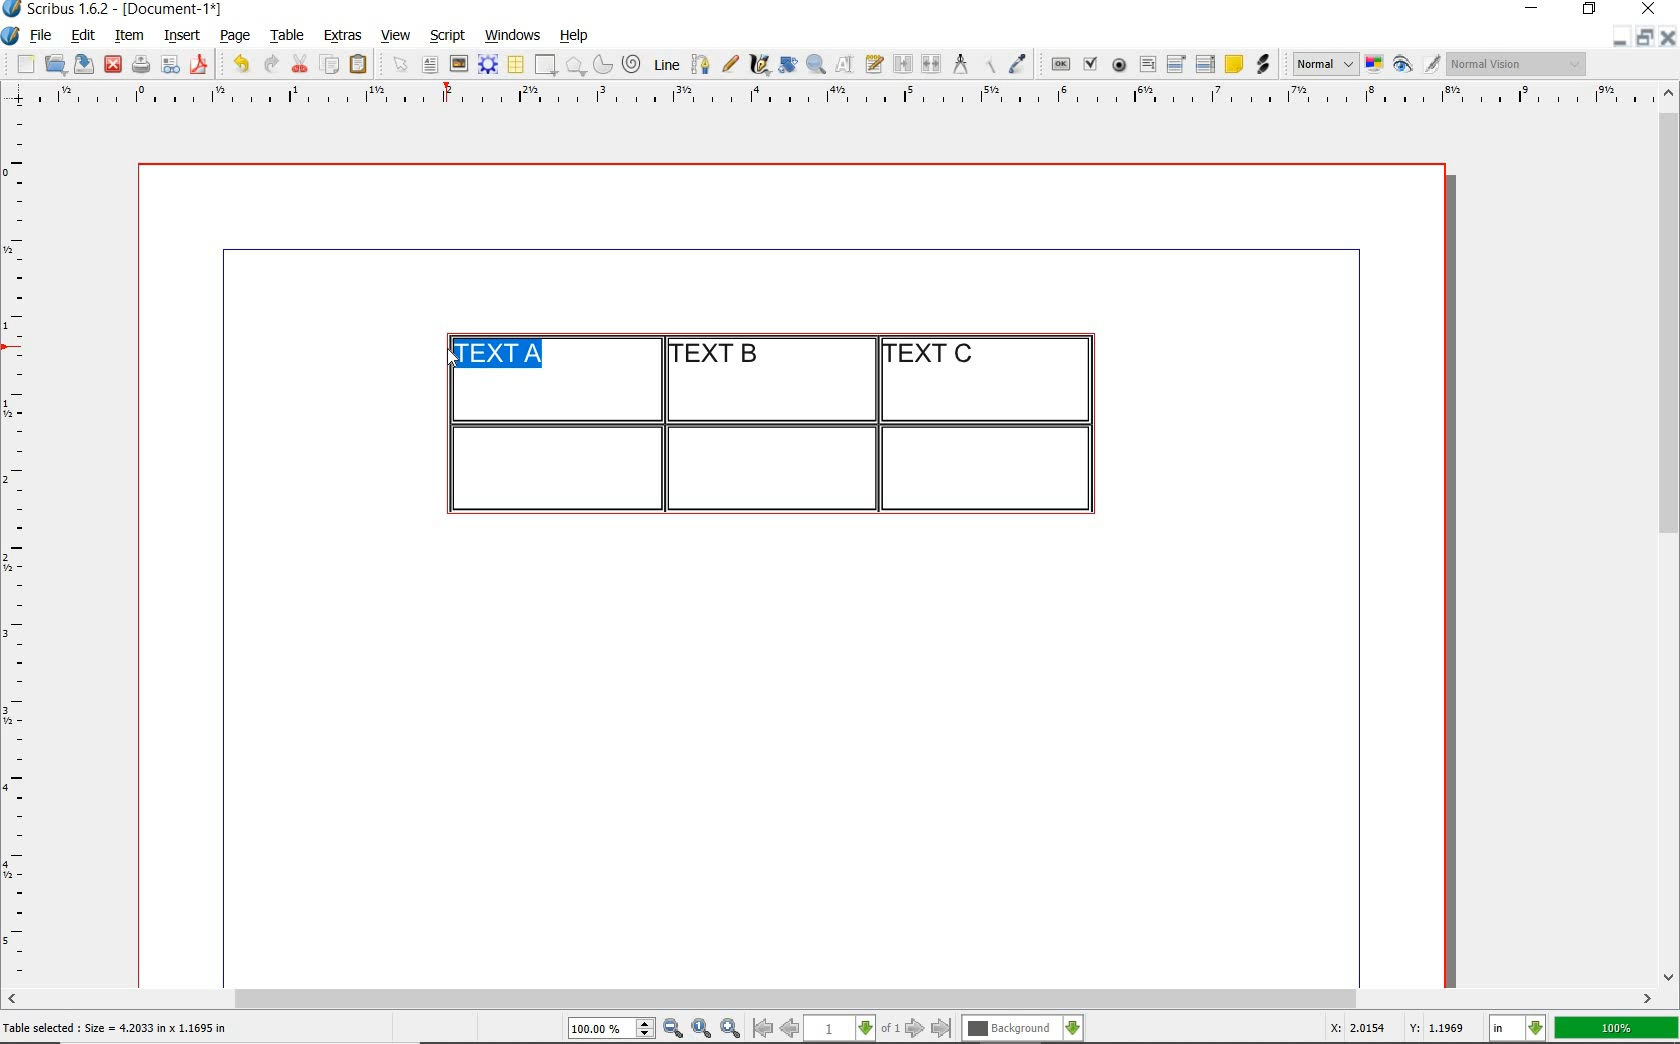 This screenshot has width=1680, height=1044. I want to click on zoom in or zoom out, so click(816, 64).